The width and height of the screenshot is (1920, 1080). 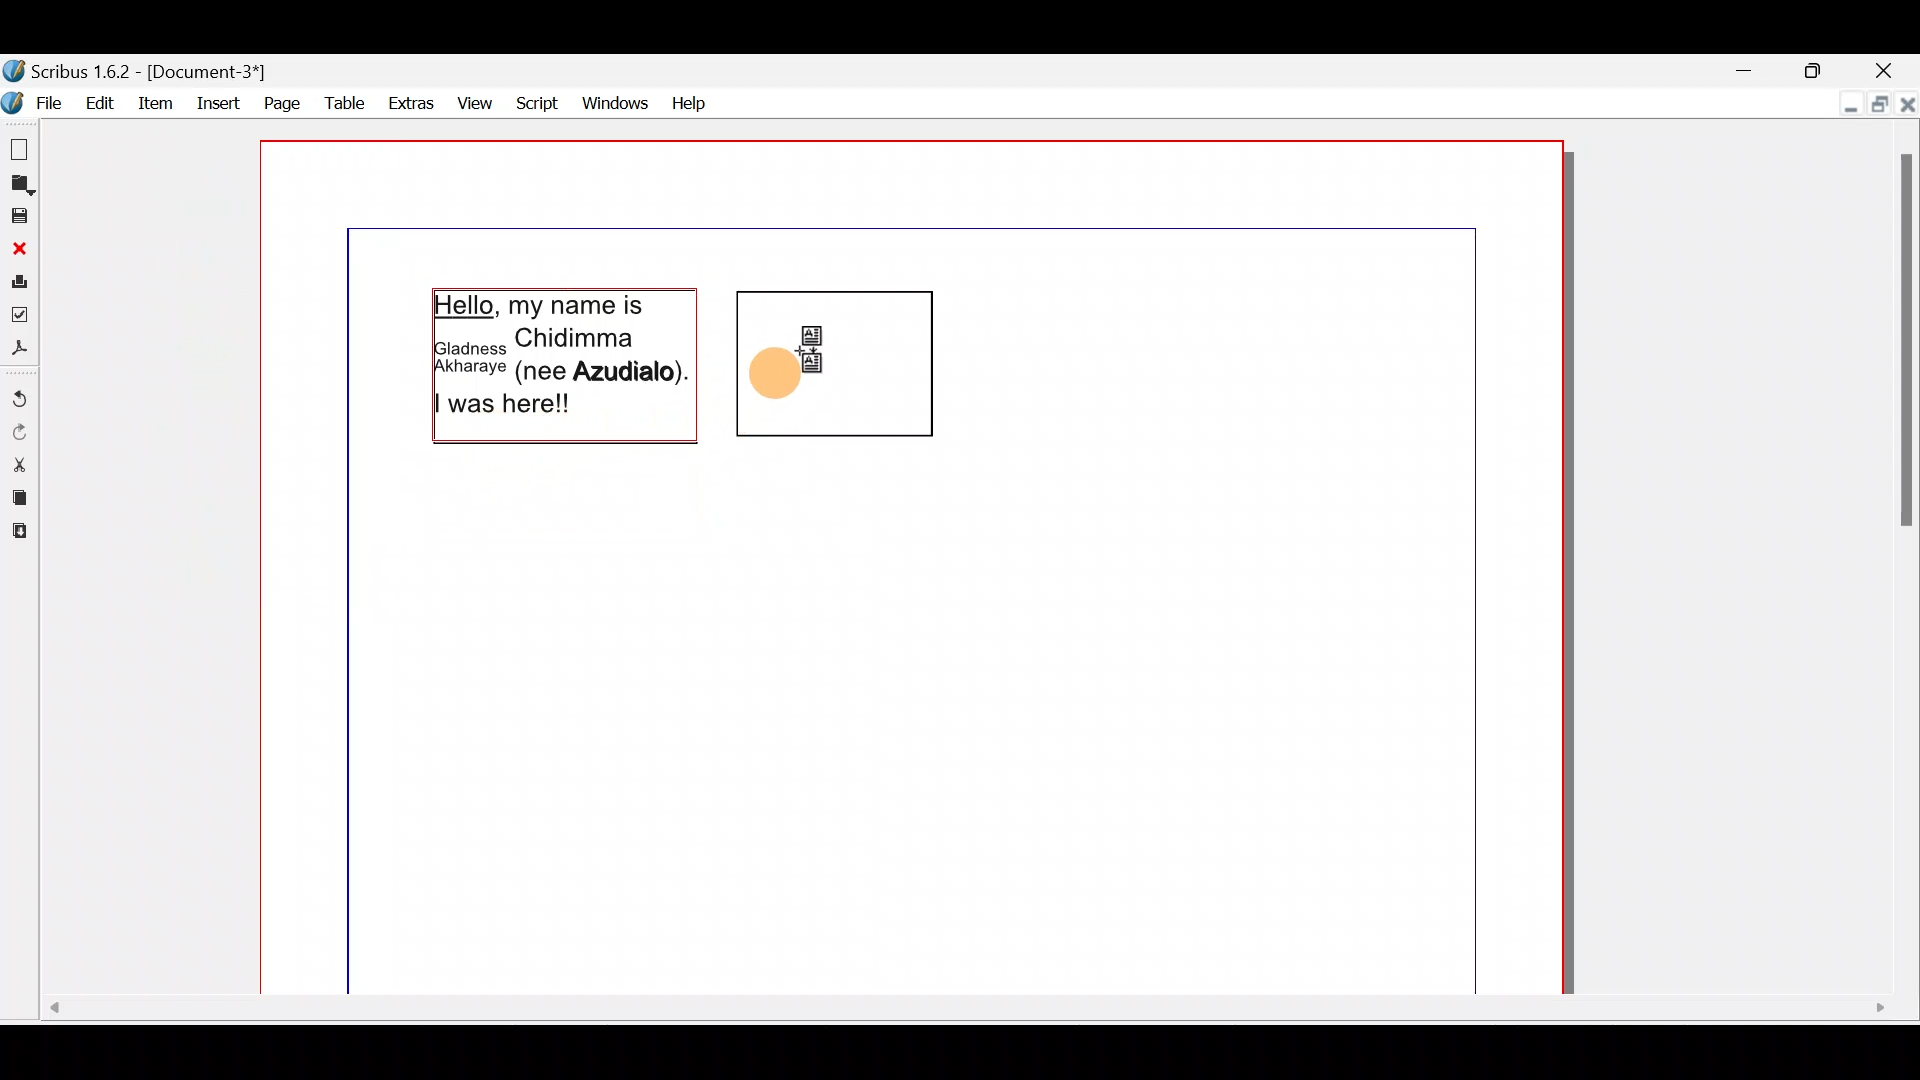 What do you see at coordinates (616, 101) in the screenshot?
I see `Windows` at bounding box center [616, 101].